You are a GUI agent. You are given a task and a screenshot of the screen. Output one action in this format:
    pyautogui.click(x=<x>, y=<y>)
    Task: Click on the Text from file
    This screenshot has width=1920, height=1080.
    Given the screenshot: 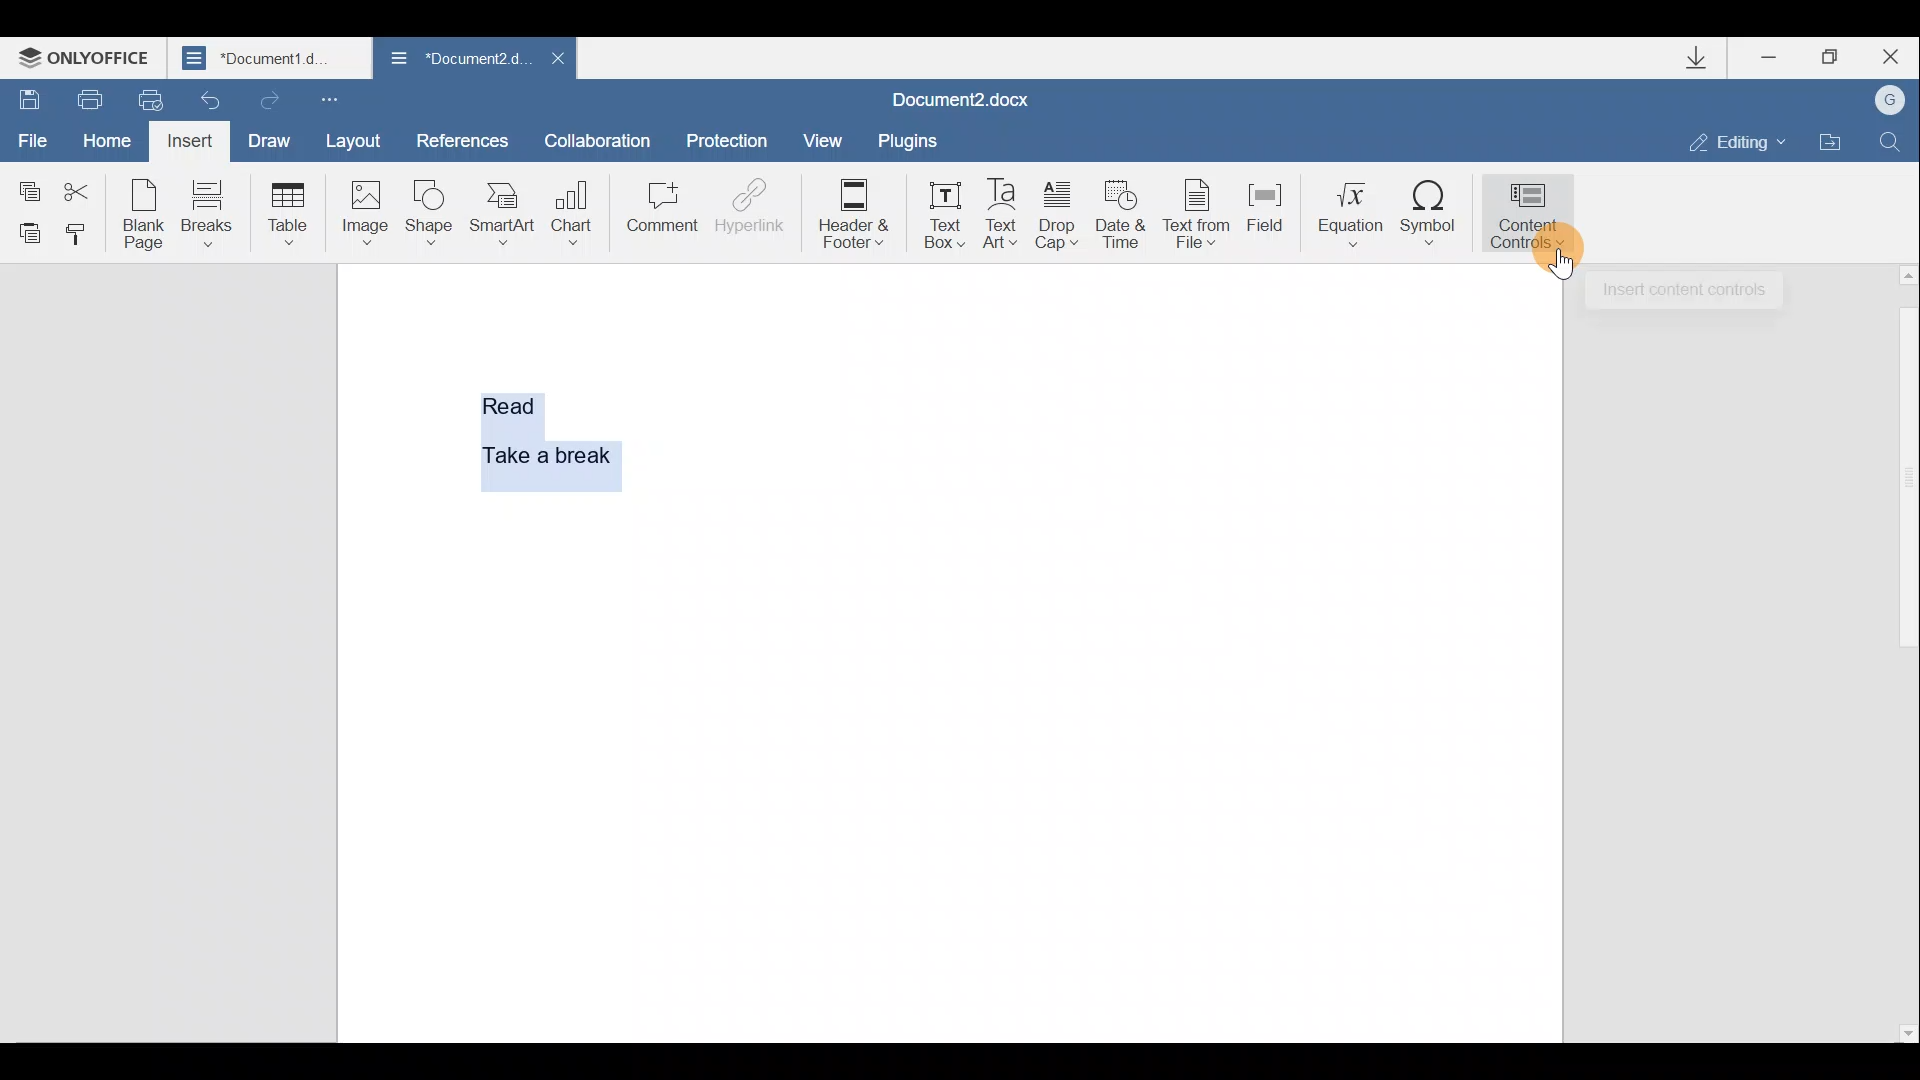 What is the action you would take?
    pyautogui.click(x=1199, y=217)
    